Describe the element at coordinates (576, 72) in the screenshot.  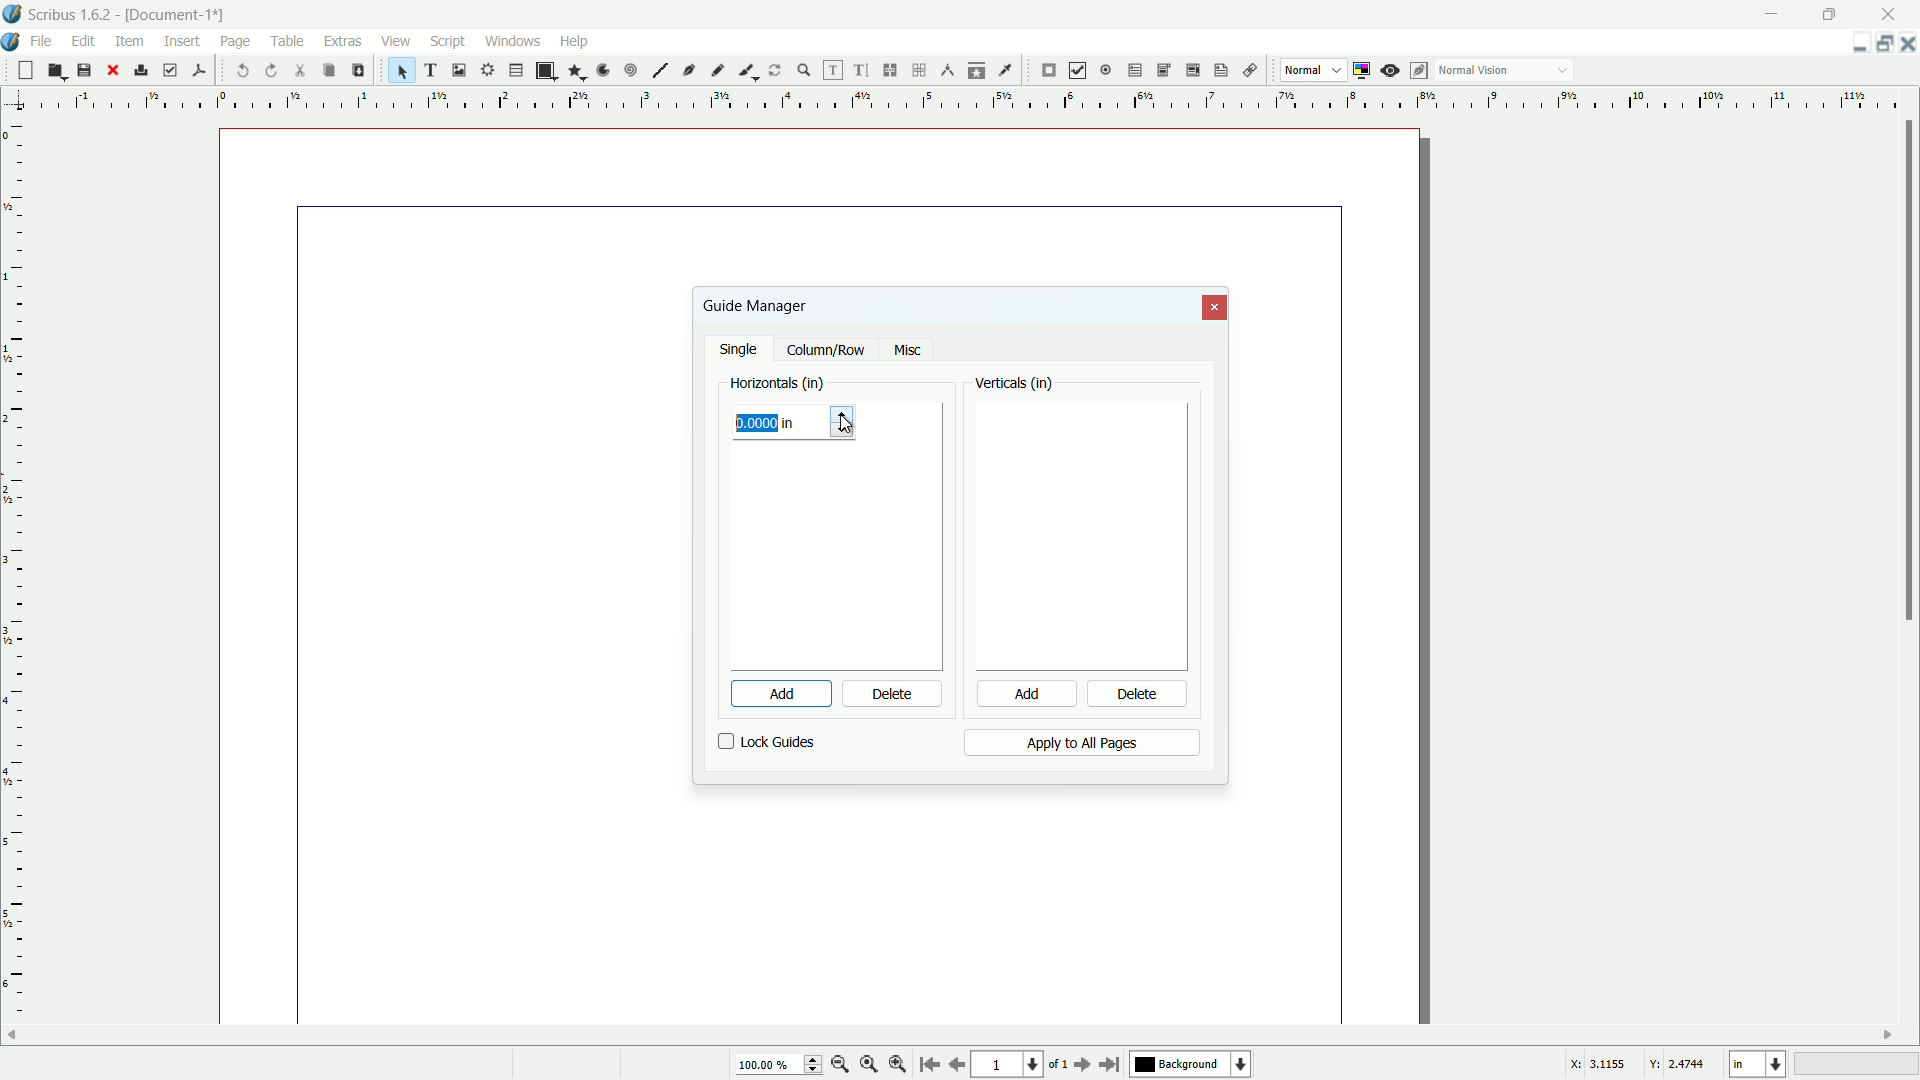
I see `polygon` at that location.